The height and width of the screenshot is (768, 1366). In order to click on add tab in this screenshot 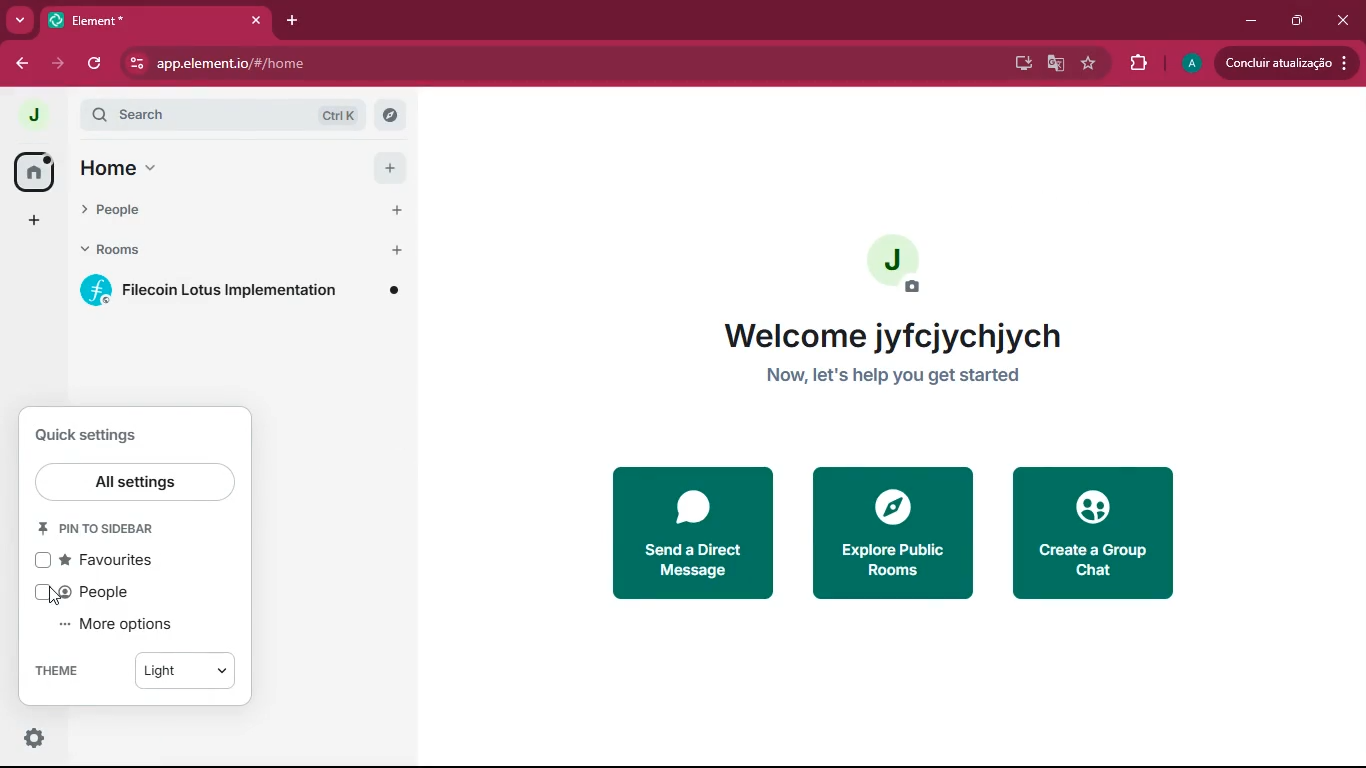, I will do `click(290, 21)`.